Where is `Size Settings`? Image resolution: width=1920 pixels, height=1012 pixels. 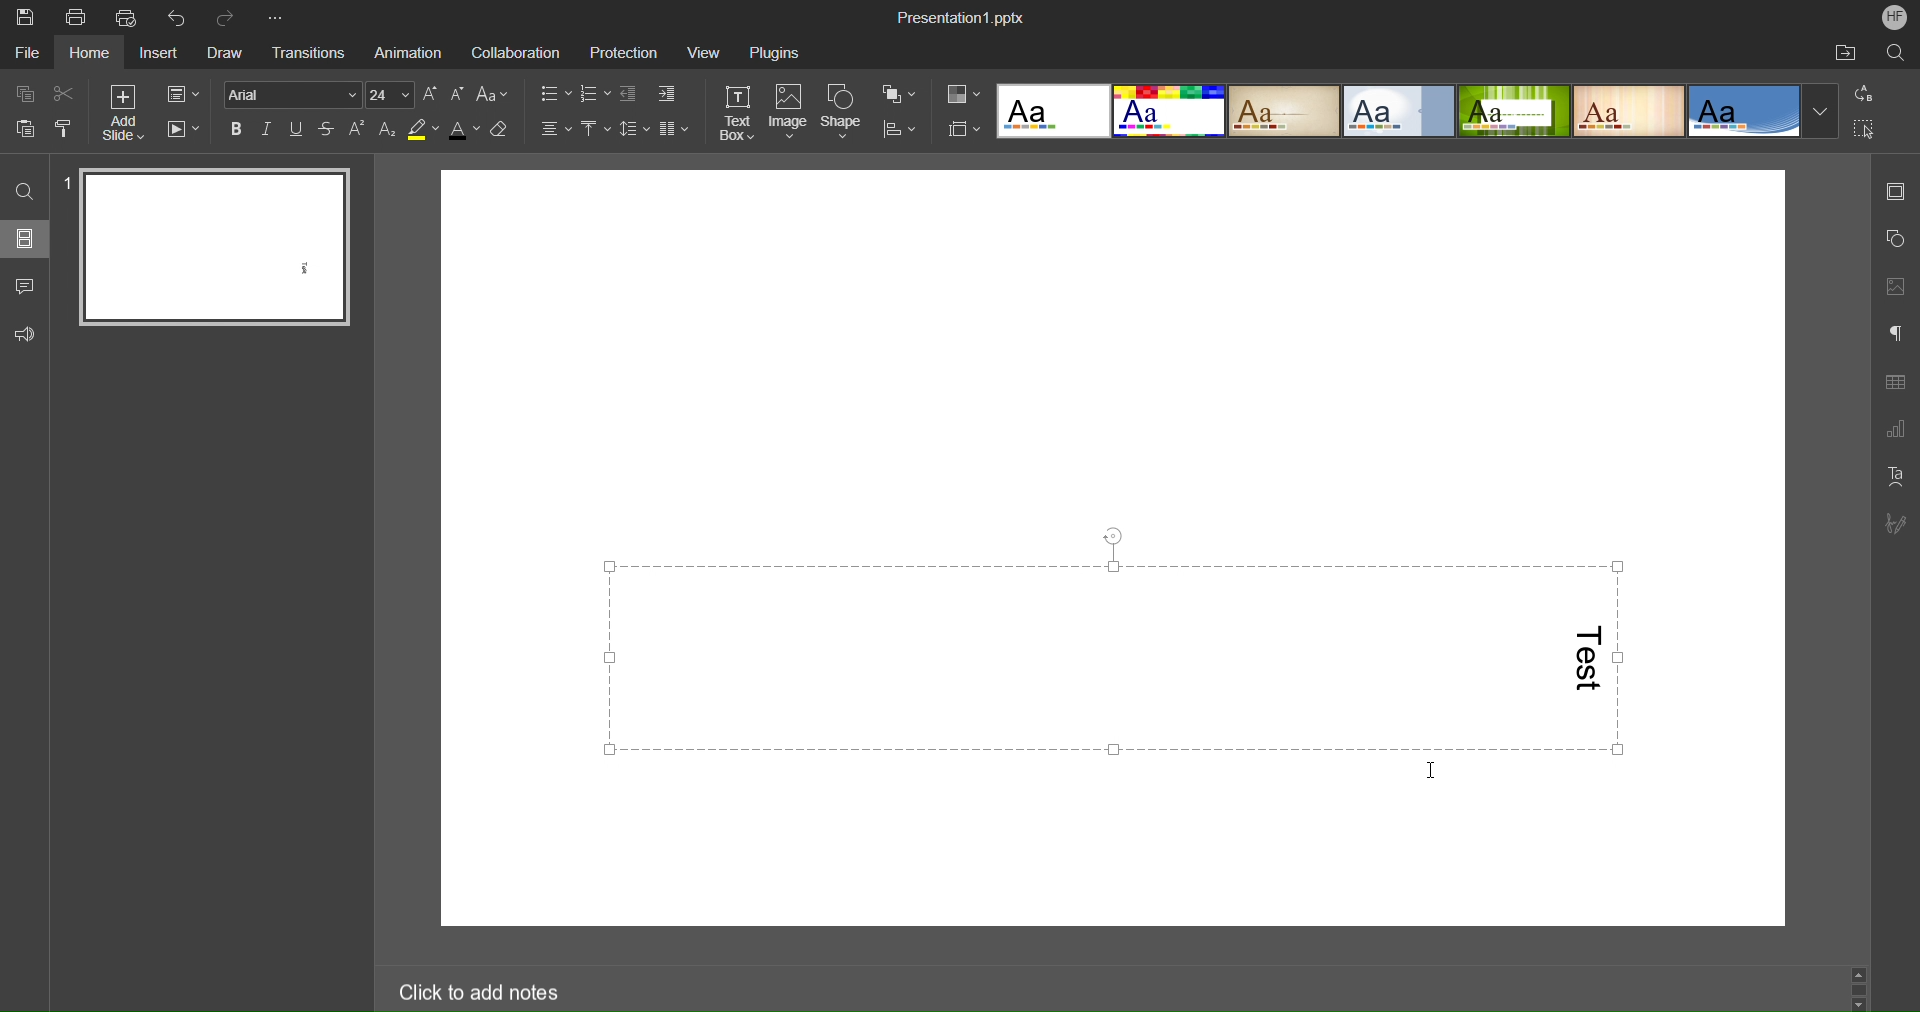
Size Settings is located at coordinates (962, 128).